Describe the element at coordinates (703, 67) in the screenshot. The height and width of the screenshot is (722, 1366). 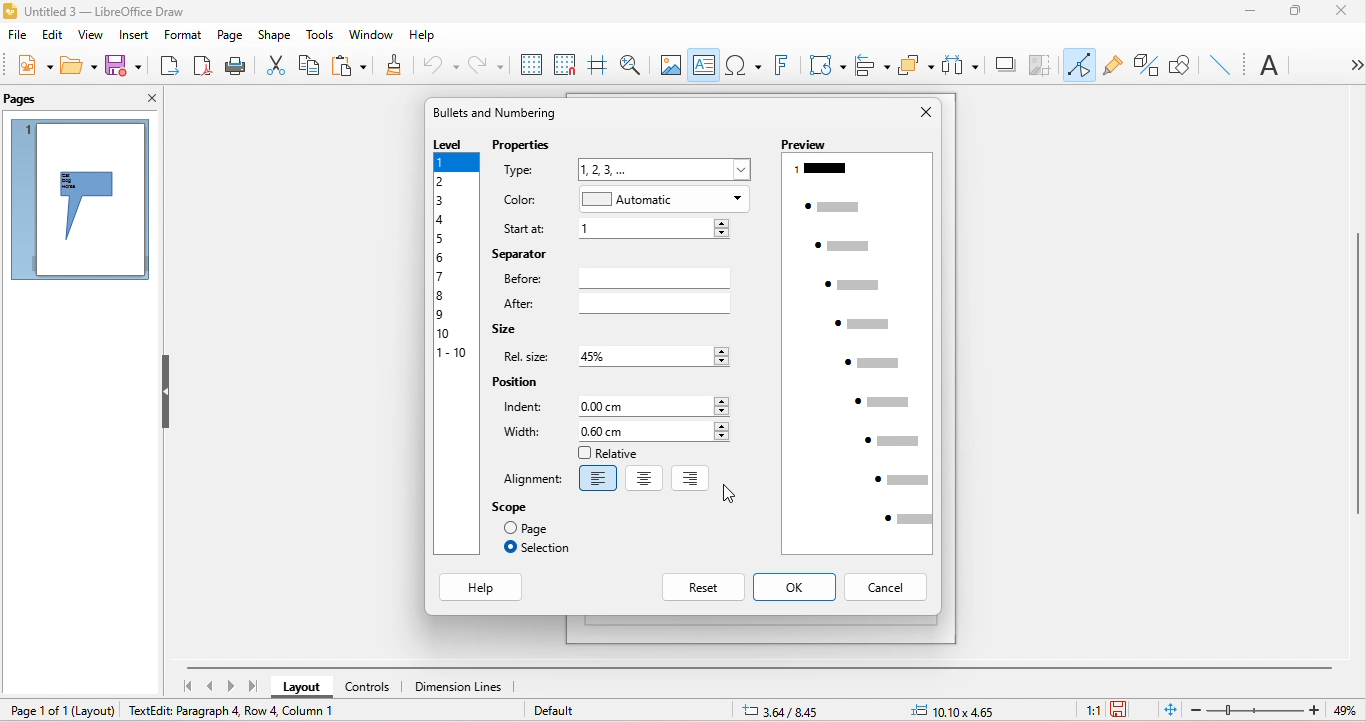
I see `text box` at that location.